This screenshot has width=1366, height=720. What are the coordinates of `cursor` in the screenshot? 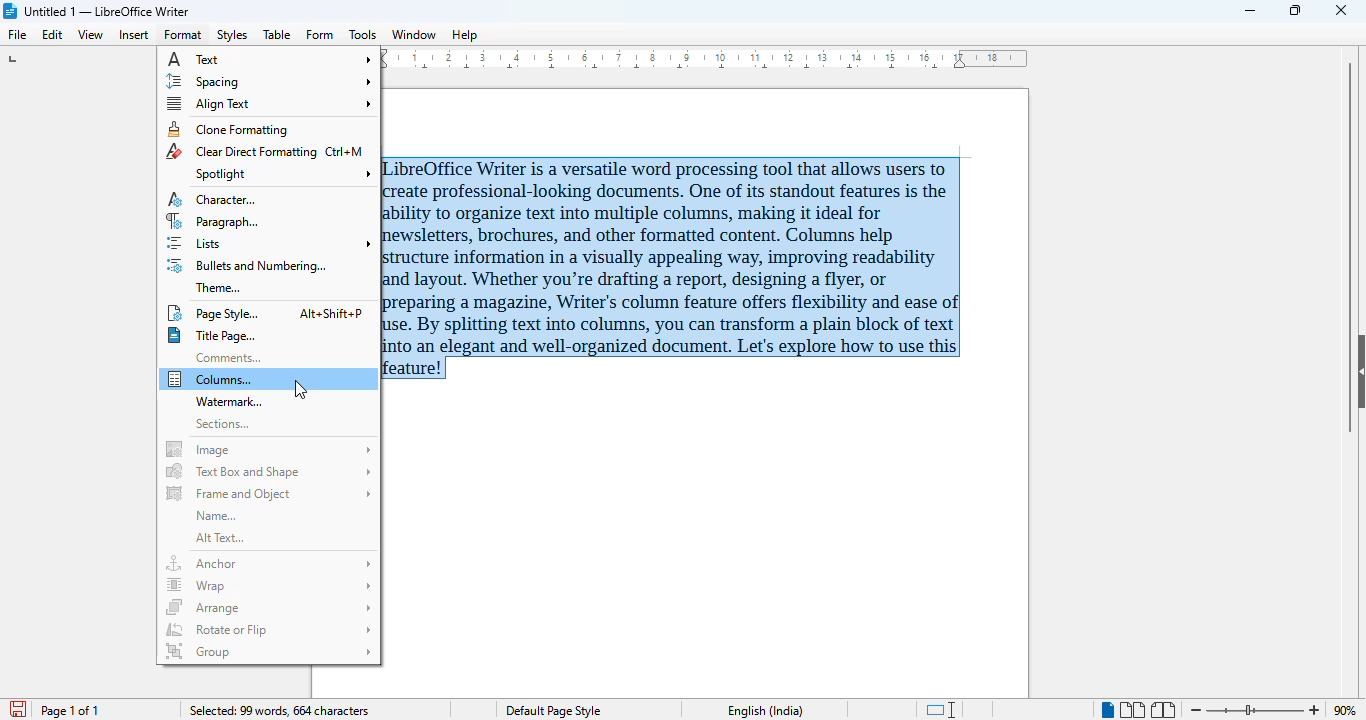 It's located at (300, 389).